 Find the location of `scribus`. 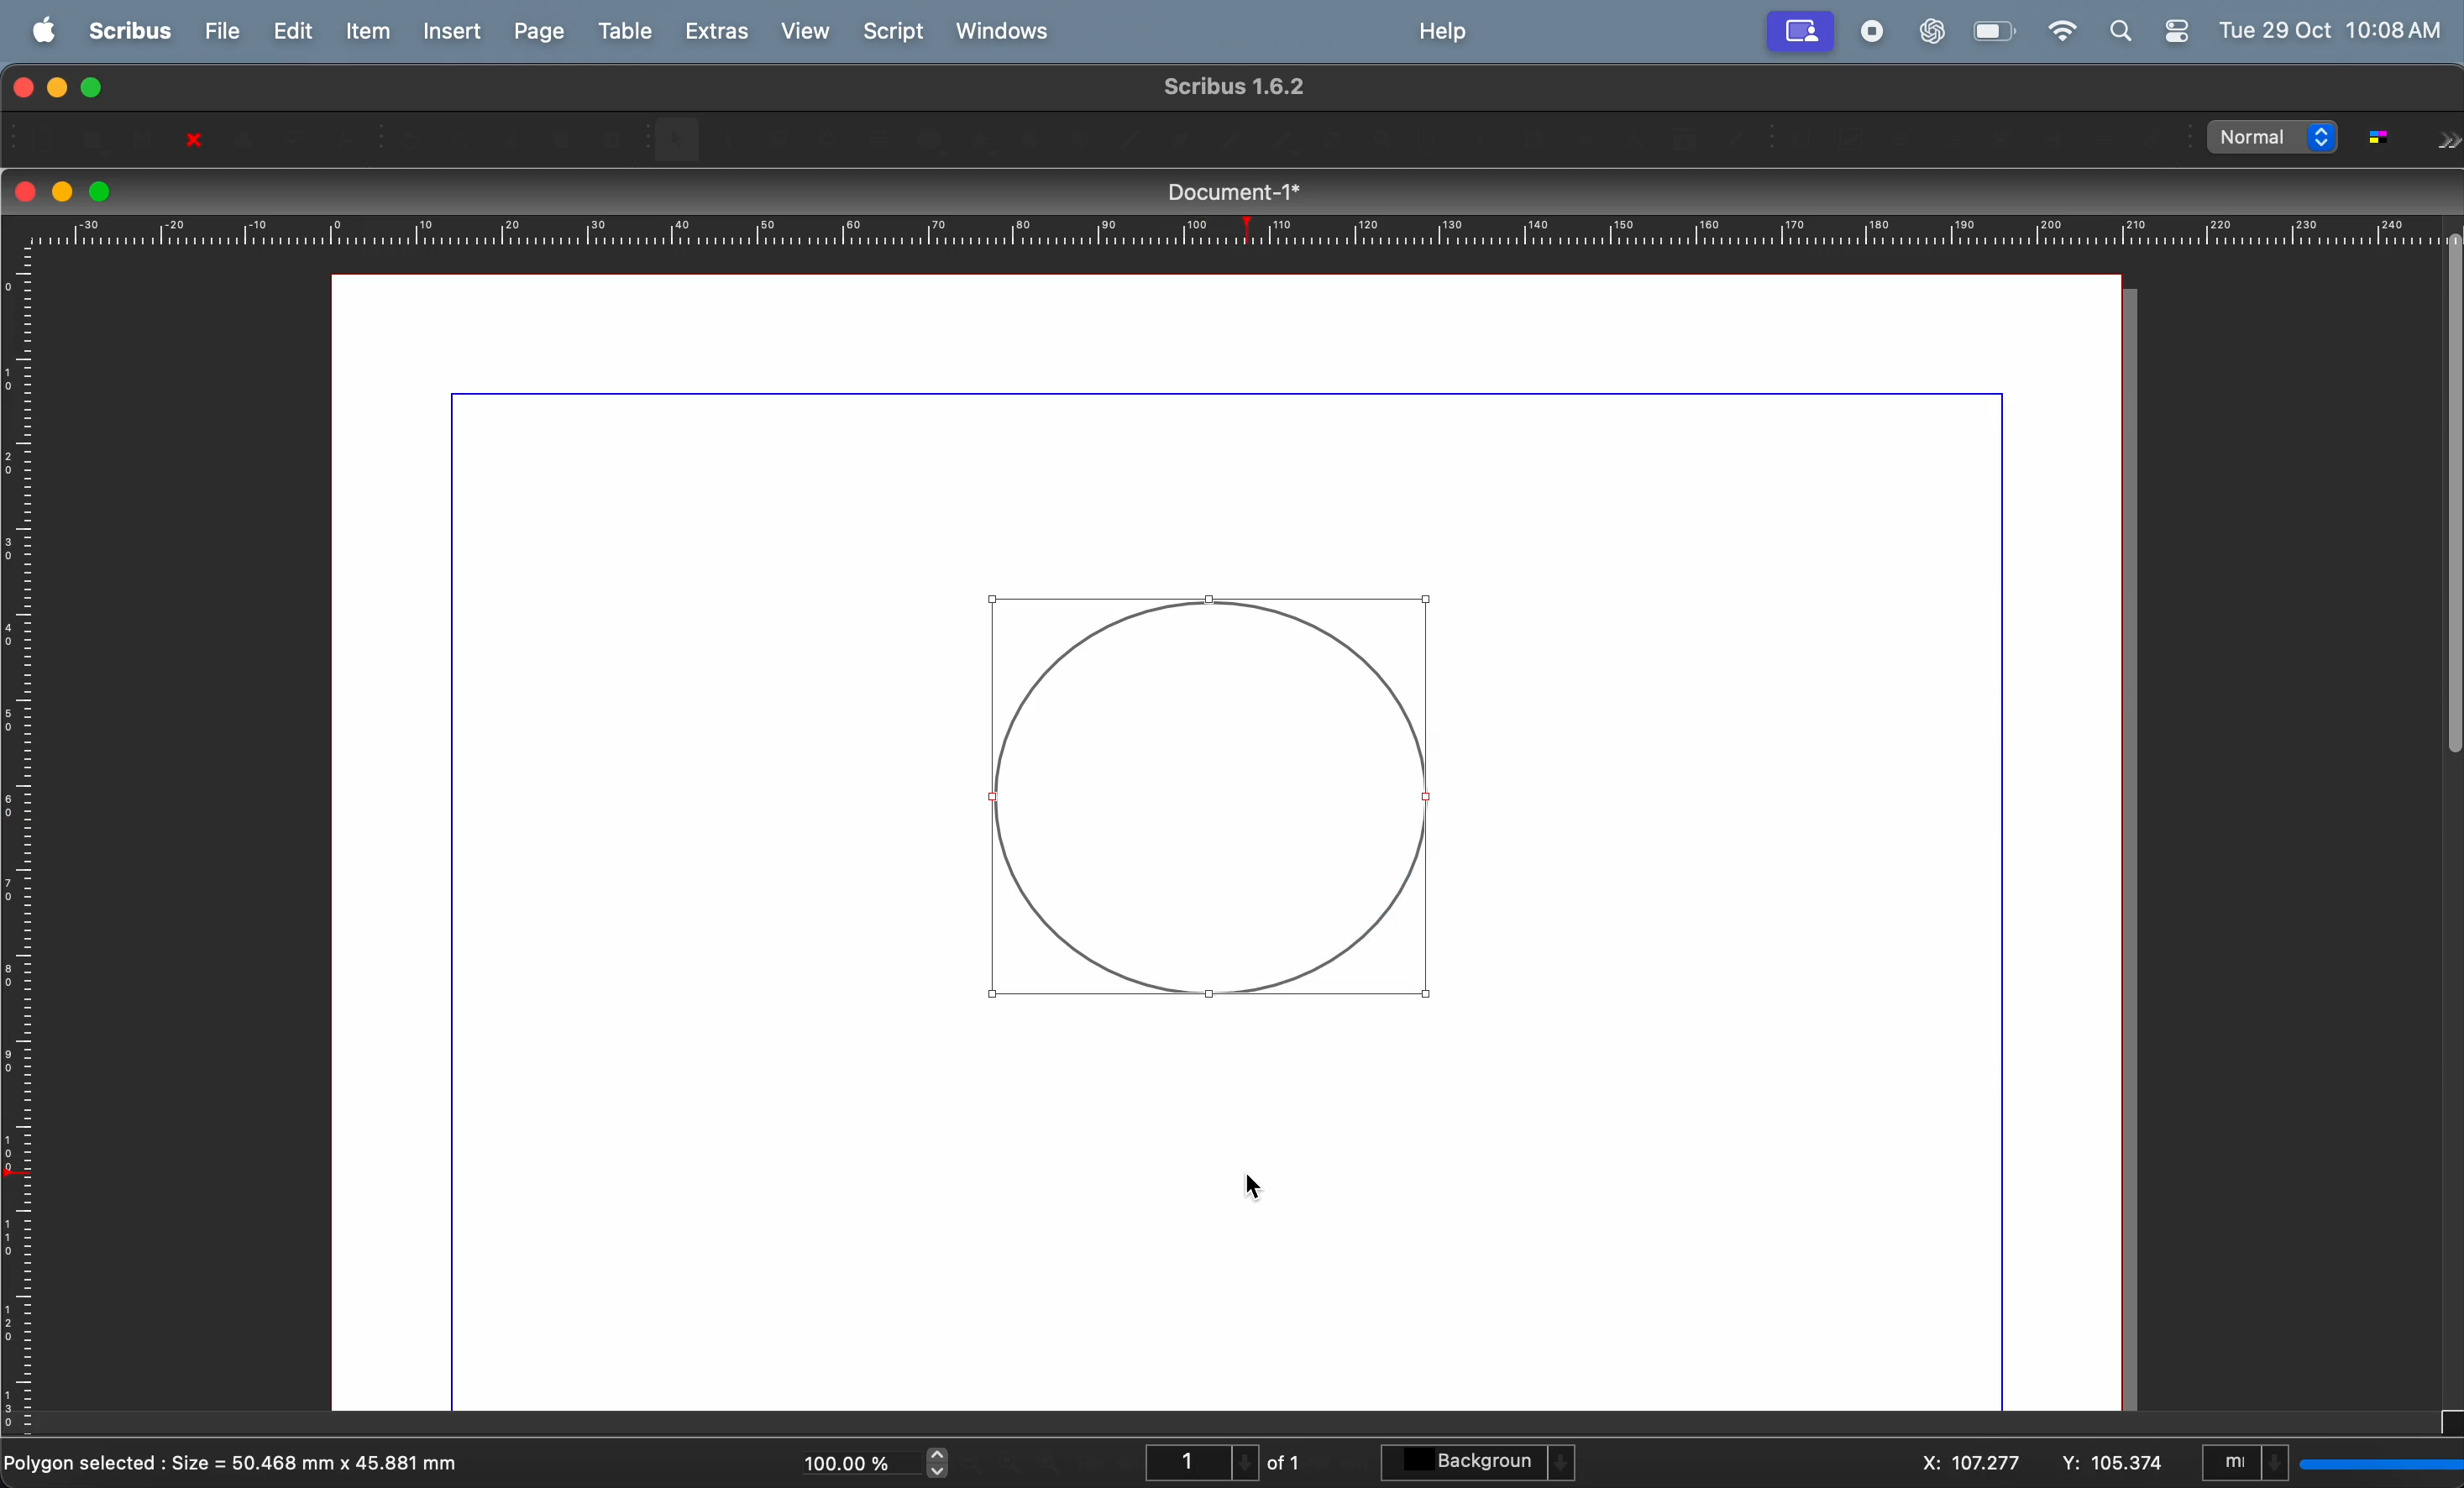

scribus is located at coordinates (124, 29).